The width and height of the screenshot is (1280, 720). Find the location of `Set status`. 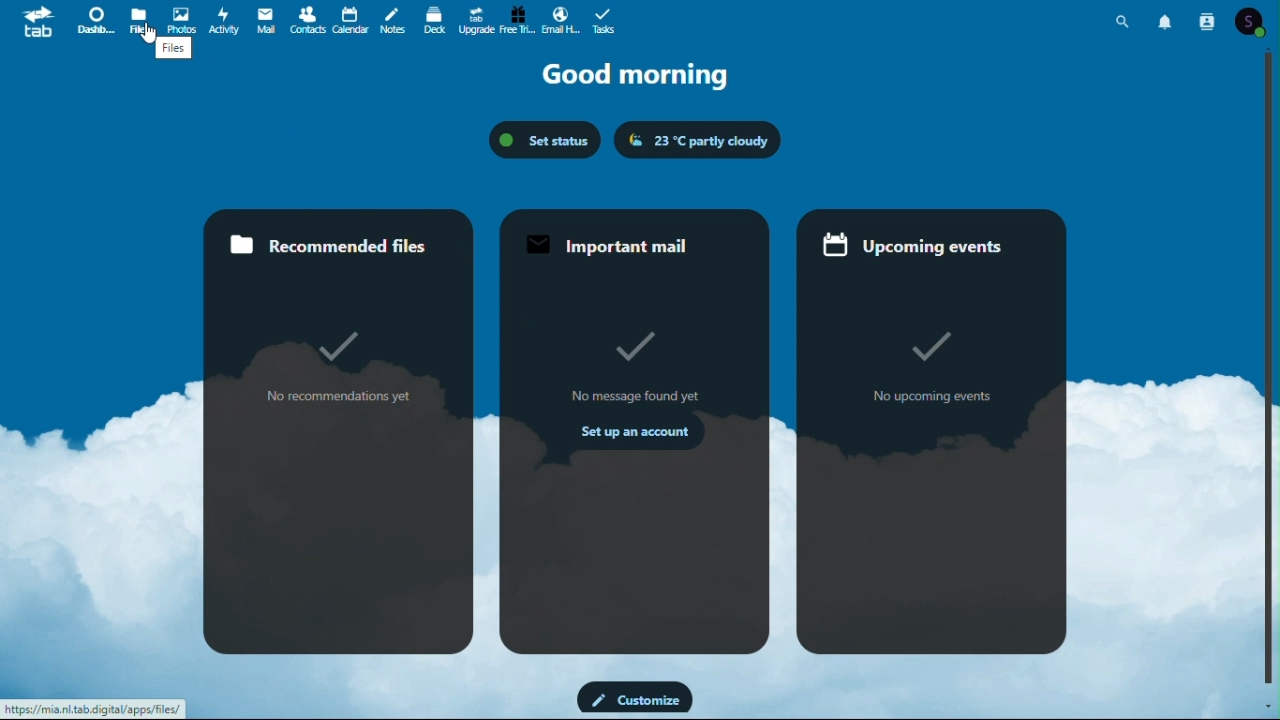

Set status is located at coordinates (544, 140).